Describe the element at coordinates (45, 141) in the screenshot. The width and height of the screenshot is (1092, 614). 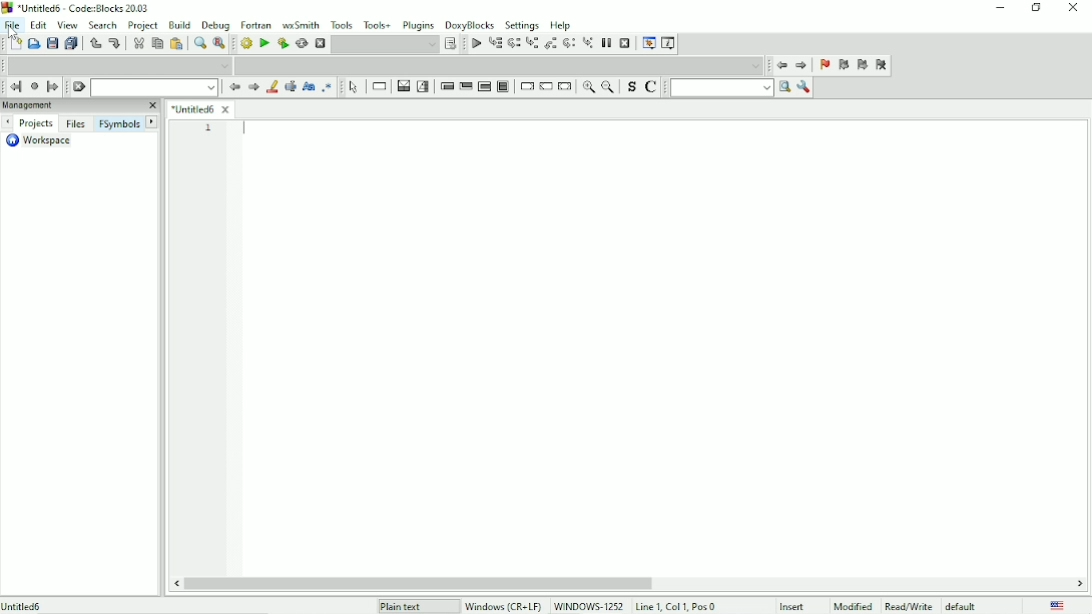
I see `Workspace` at that location.